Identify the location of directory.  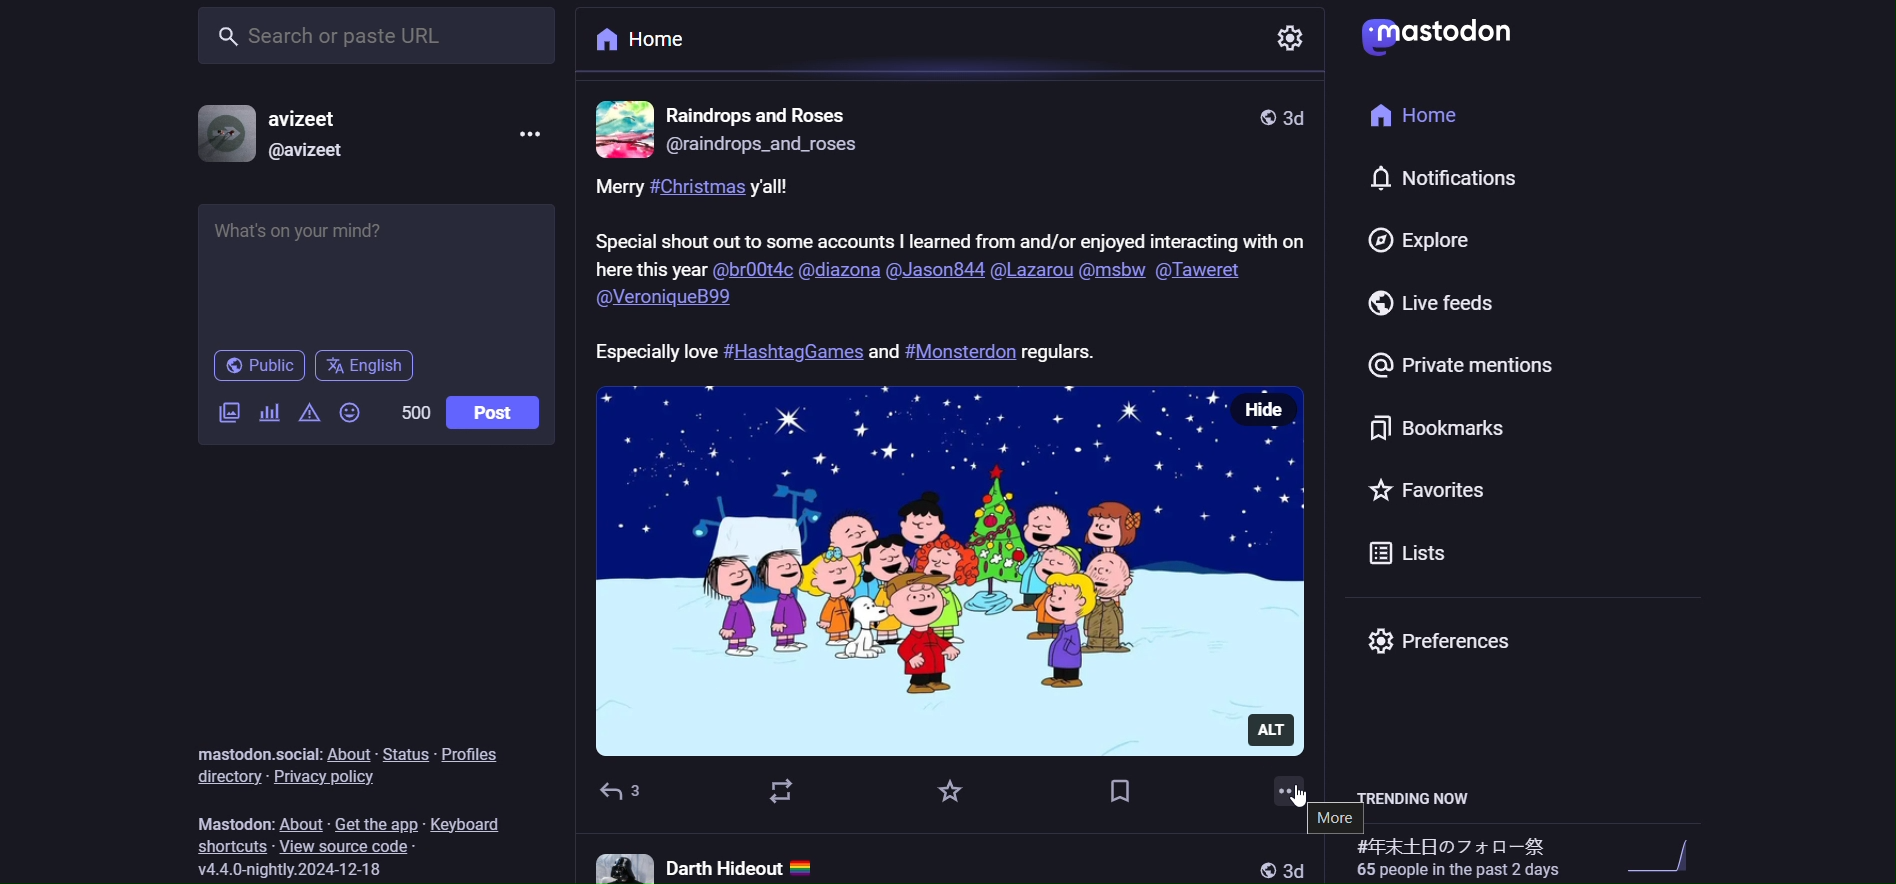
(225, 777).